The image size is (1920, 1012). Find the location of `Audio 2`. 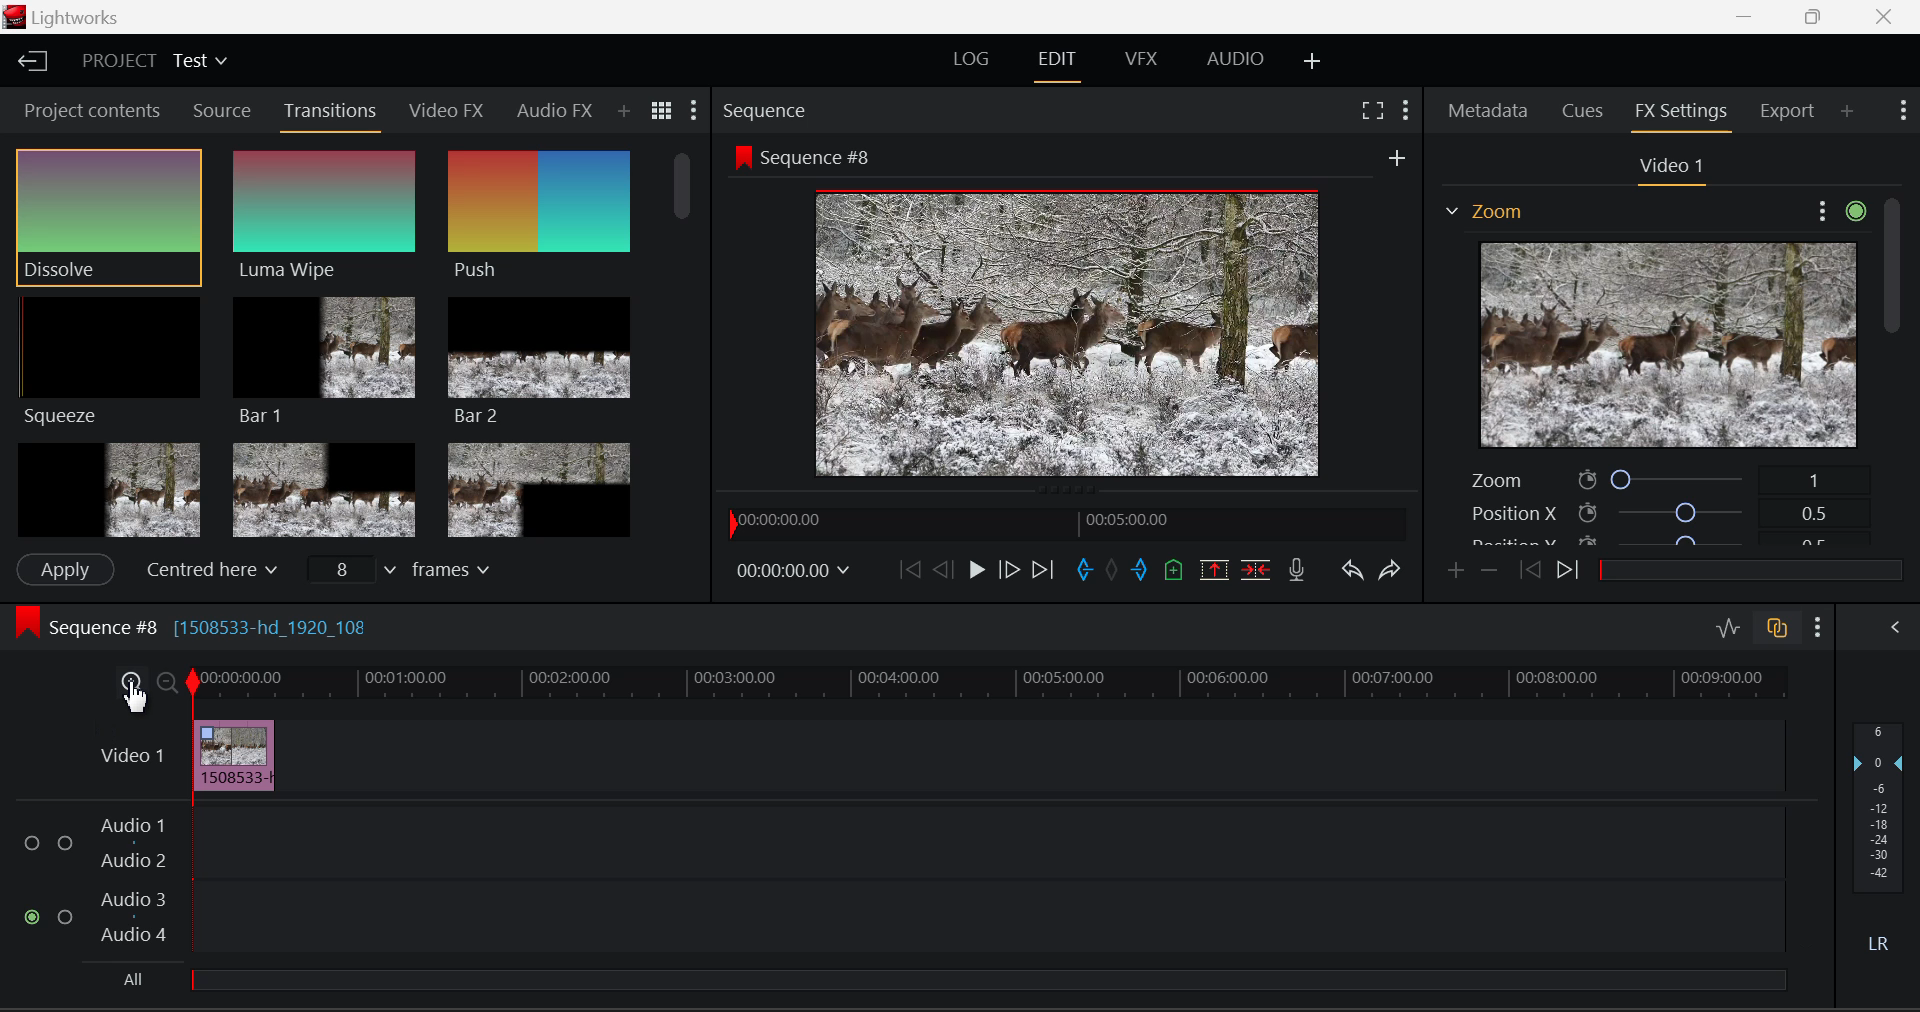

Audio 2 is located at coordinates (133, 861).